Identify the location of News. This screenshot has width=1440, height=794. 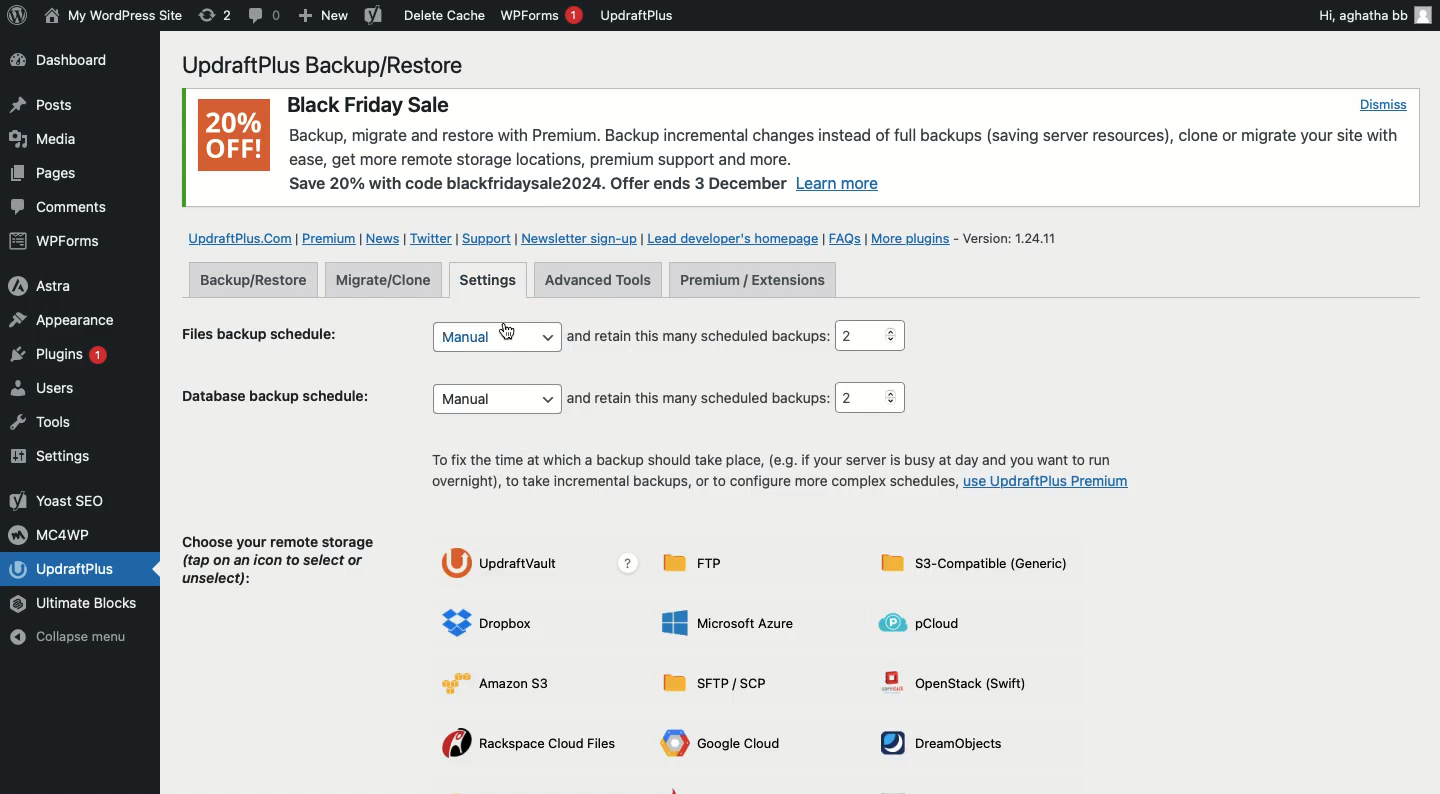
(385, 239).